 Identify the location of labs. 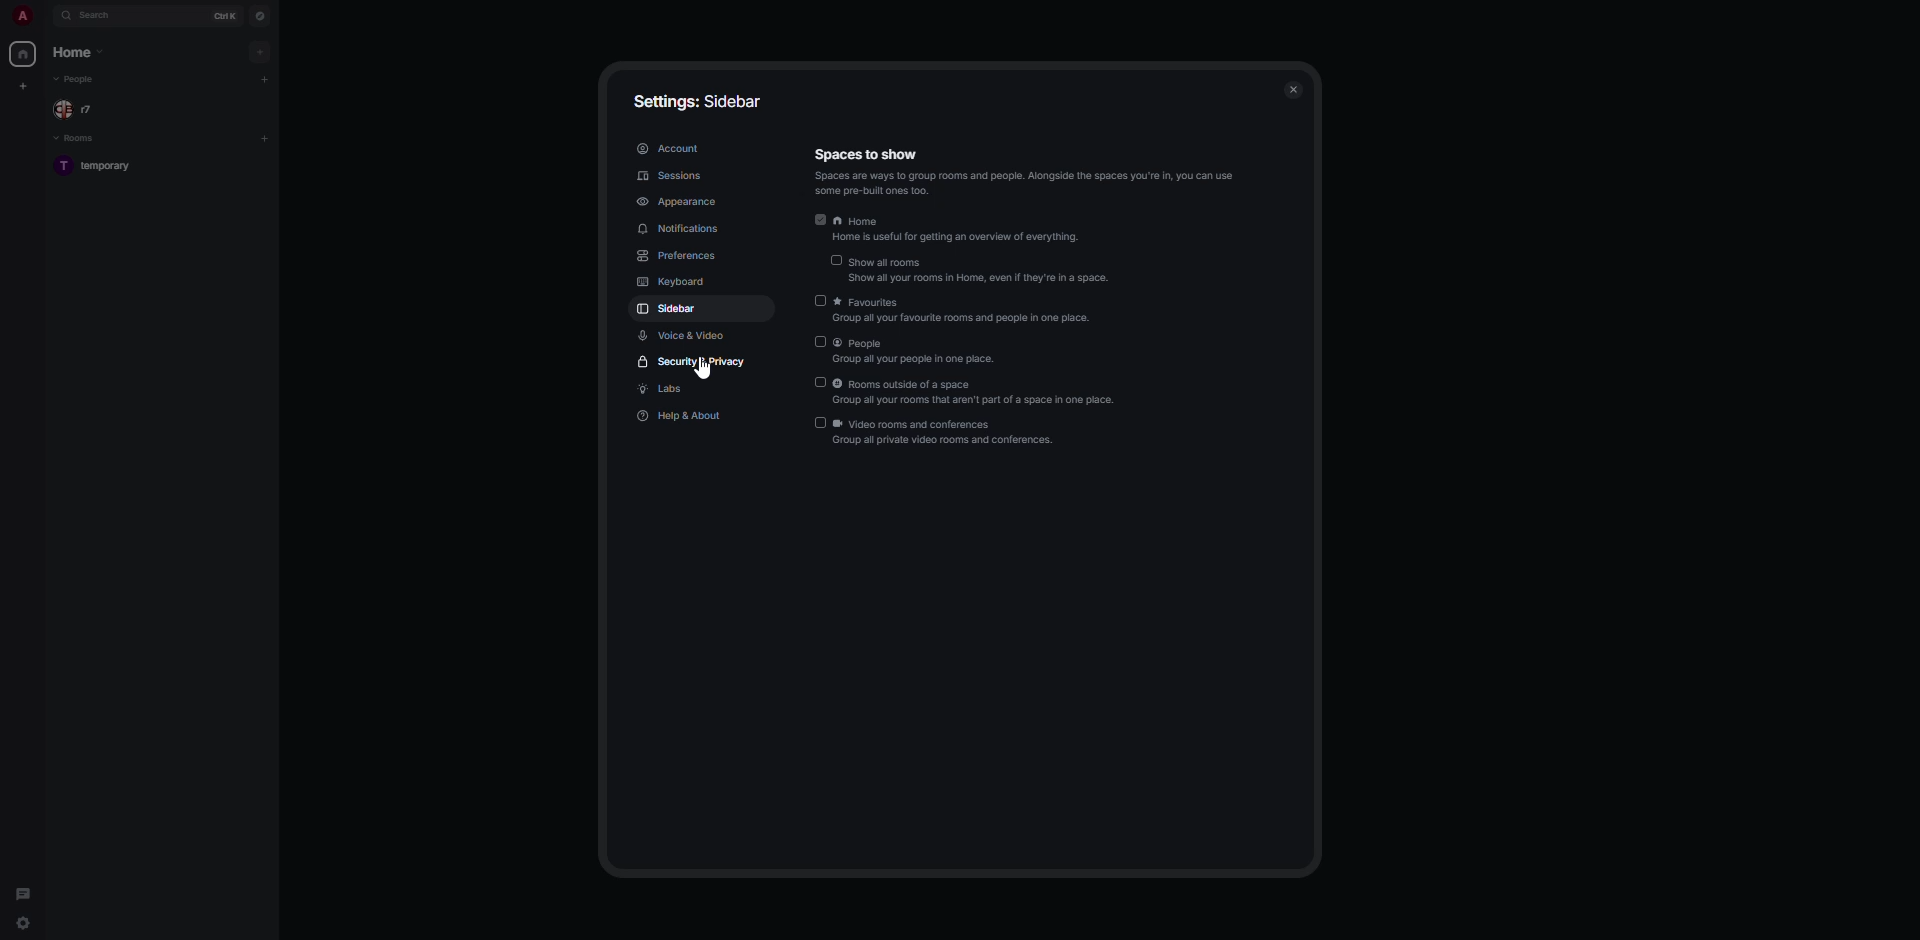
(670, 390).